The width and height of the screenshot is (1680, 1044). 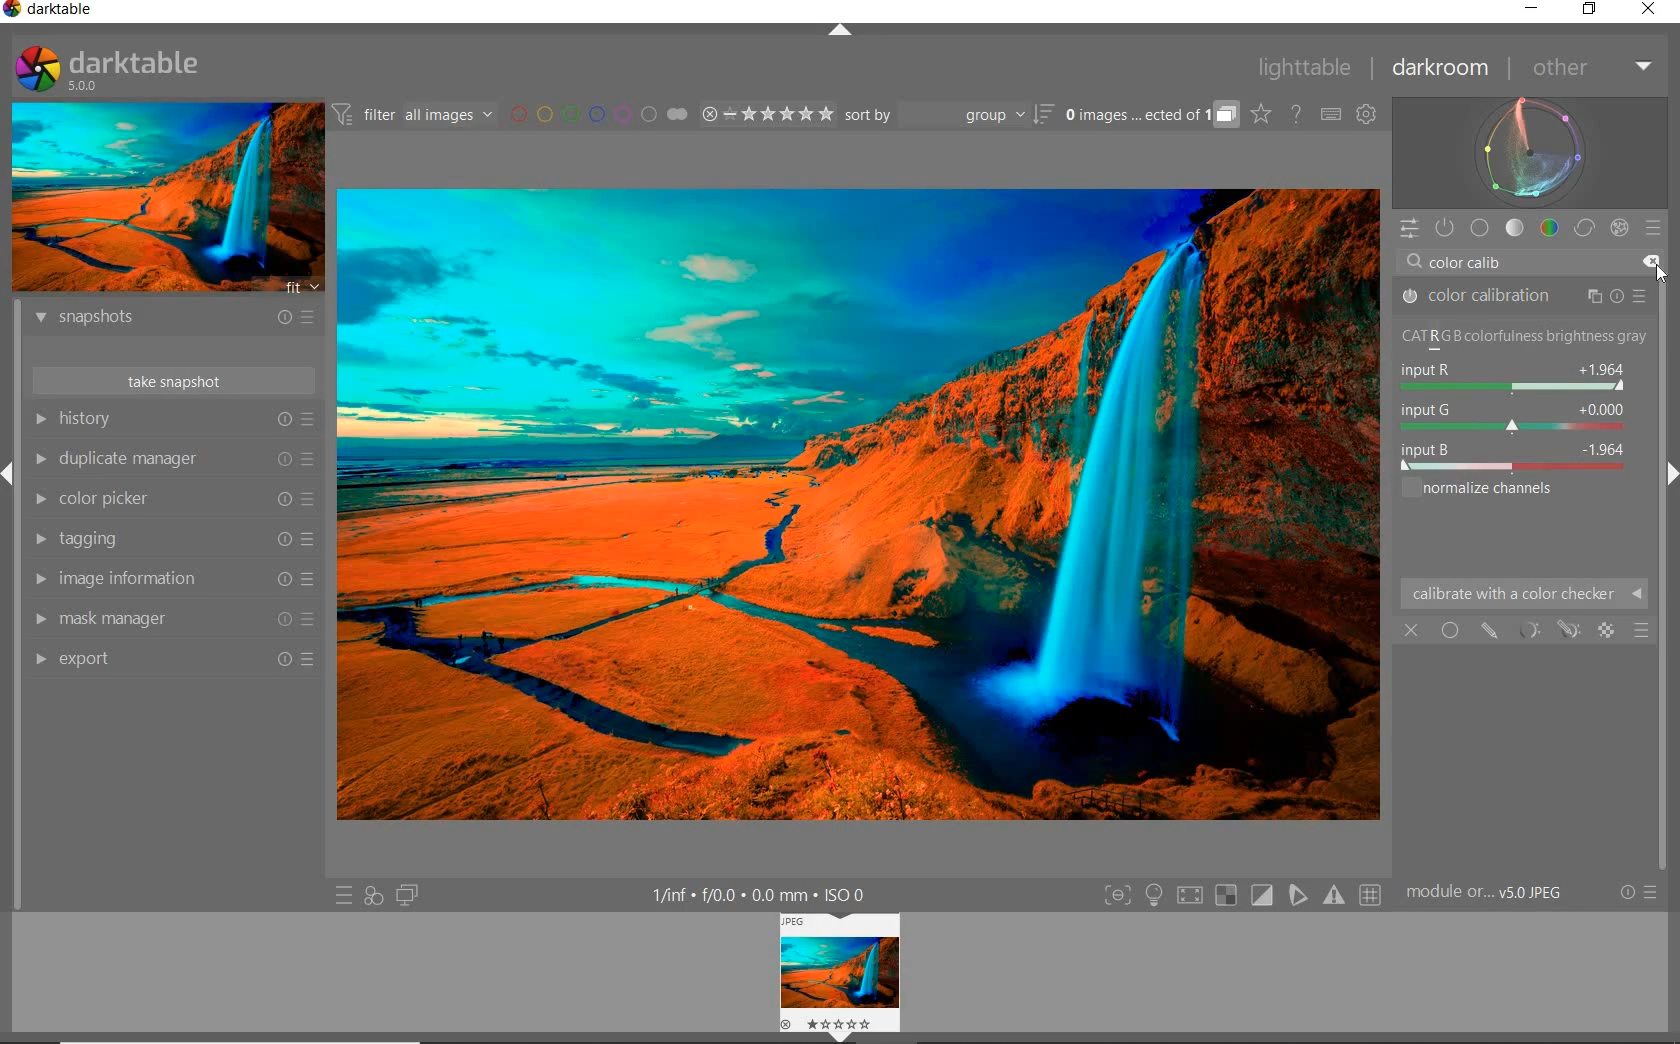 What do you see at coordinates (1262, 114) in the screenshot?
I see `CLICK TO CHANGE THE OVERLAYS SHOWN ON THUMBNAILS` at bounding box center [1262, 114].